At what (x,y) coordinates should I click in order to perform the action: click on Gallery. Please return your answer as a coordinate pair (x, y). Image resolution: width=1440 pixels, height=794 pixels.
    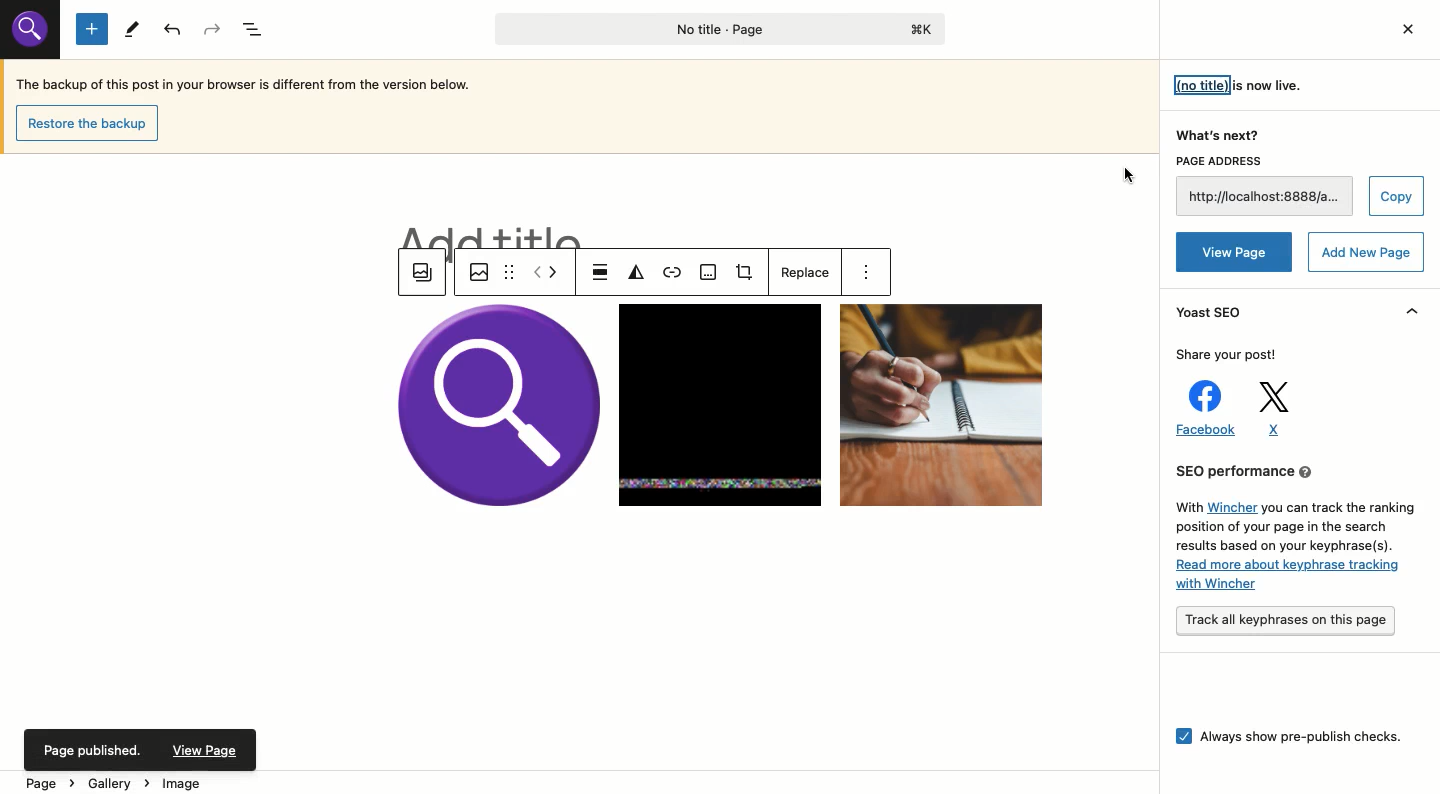
    Looking at the image, I should click on (423, 274).